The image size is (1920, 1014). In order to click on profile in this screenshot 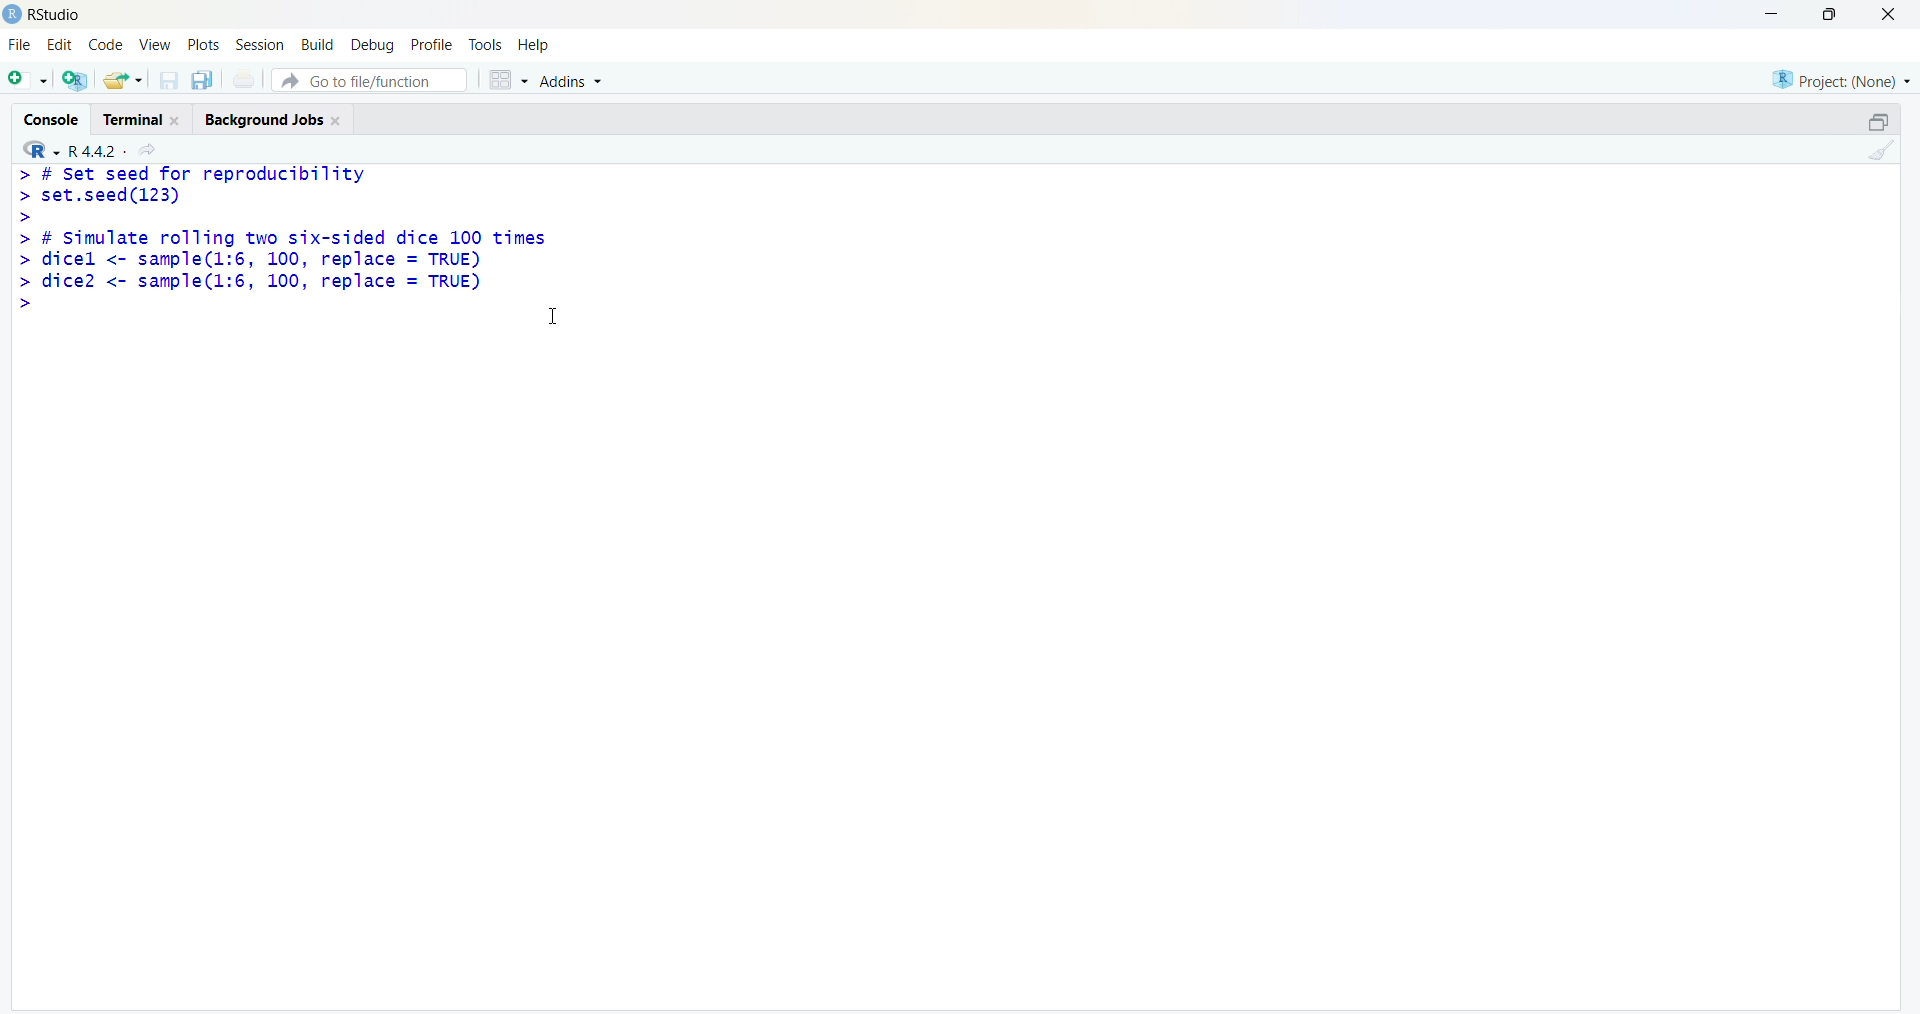, I will do `click(434, 46)`.